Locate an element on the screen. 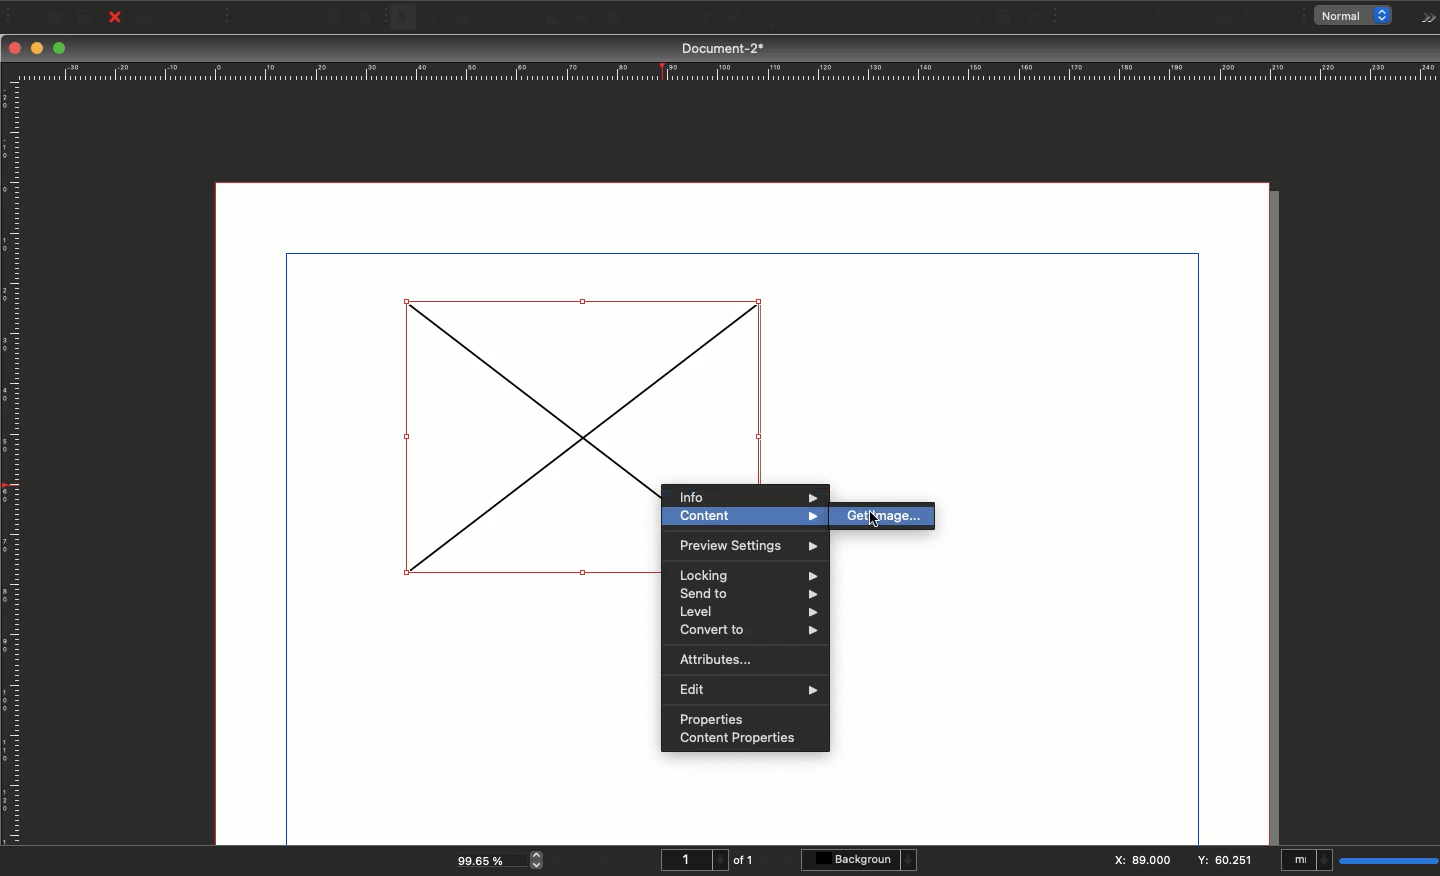 Image resolution: width=1440 pixels, height=876 pixels. cursor is located at coordinates (875, 521).